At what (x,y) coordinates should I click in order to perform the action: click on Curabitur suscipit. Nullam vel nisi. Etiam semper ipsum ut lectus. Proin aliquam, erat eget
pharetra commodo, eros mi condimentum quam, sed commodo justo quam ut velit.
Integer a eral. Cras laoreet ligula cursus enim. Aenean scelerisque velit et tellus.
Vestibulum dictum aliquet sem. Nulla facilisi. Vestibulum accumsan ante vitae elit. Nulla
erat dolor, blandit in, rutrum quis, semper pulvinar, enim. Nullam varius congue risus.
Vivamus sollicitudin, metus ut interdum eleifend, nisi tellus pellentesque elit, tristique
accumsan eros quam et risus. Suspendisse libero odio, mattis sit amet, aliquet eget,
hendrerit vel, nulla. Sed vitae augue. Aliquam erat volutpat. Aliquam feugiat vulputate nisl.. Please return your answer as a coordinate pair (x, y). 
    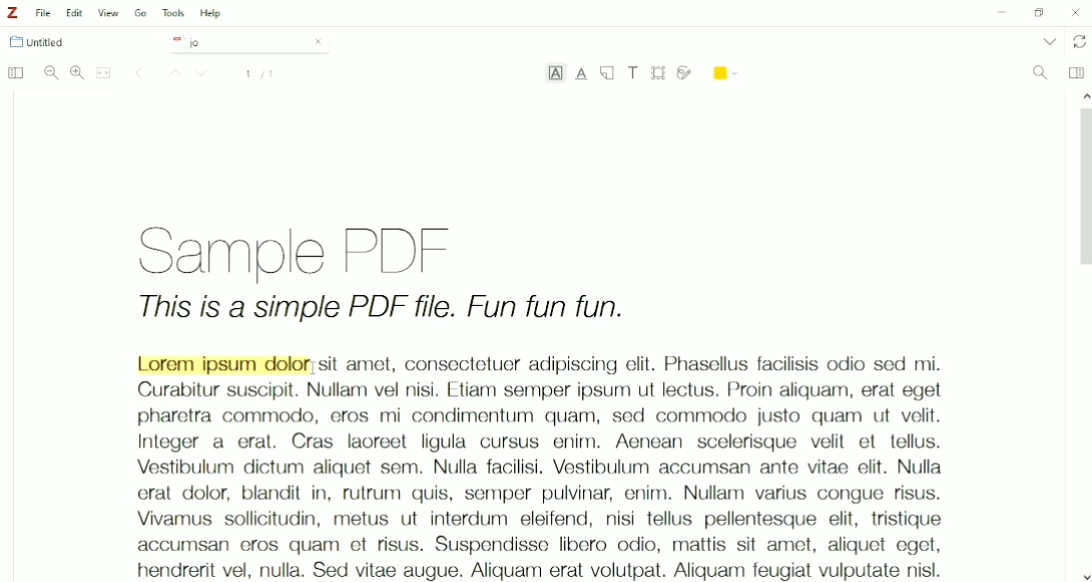
    Looking at the image, I should click on (538, 480).